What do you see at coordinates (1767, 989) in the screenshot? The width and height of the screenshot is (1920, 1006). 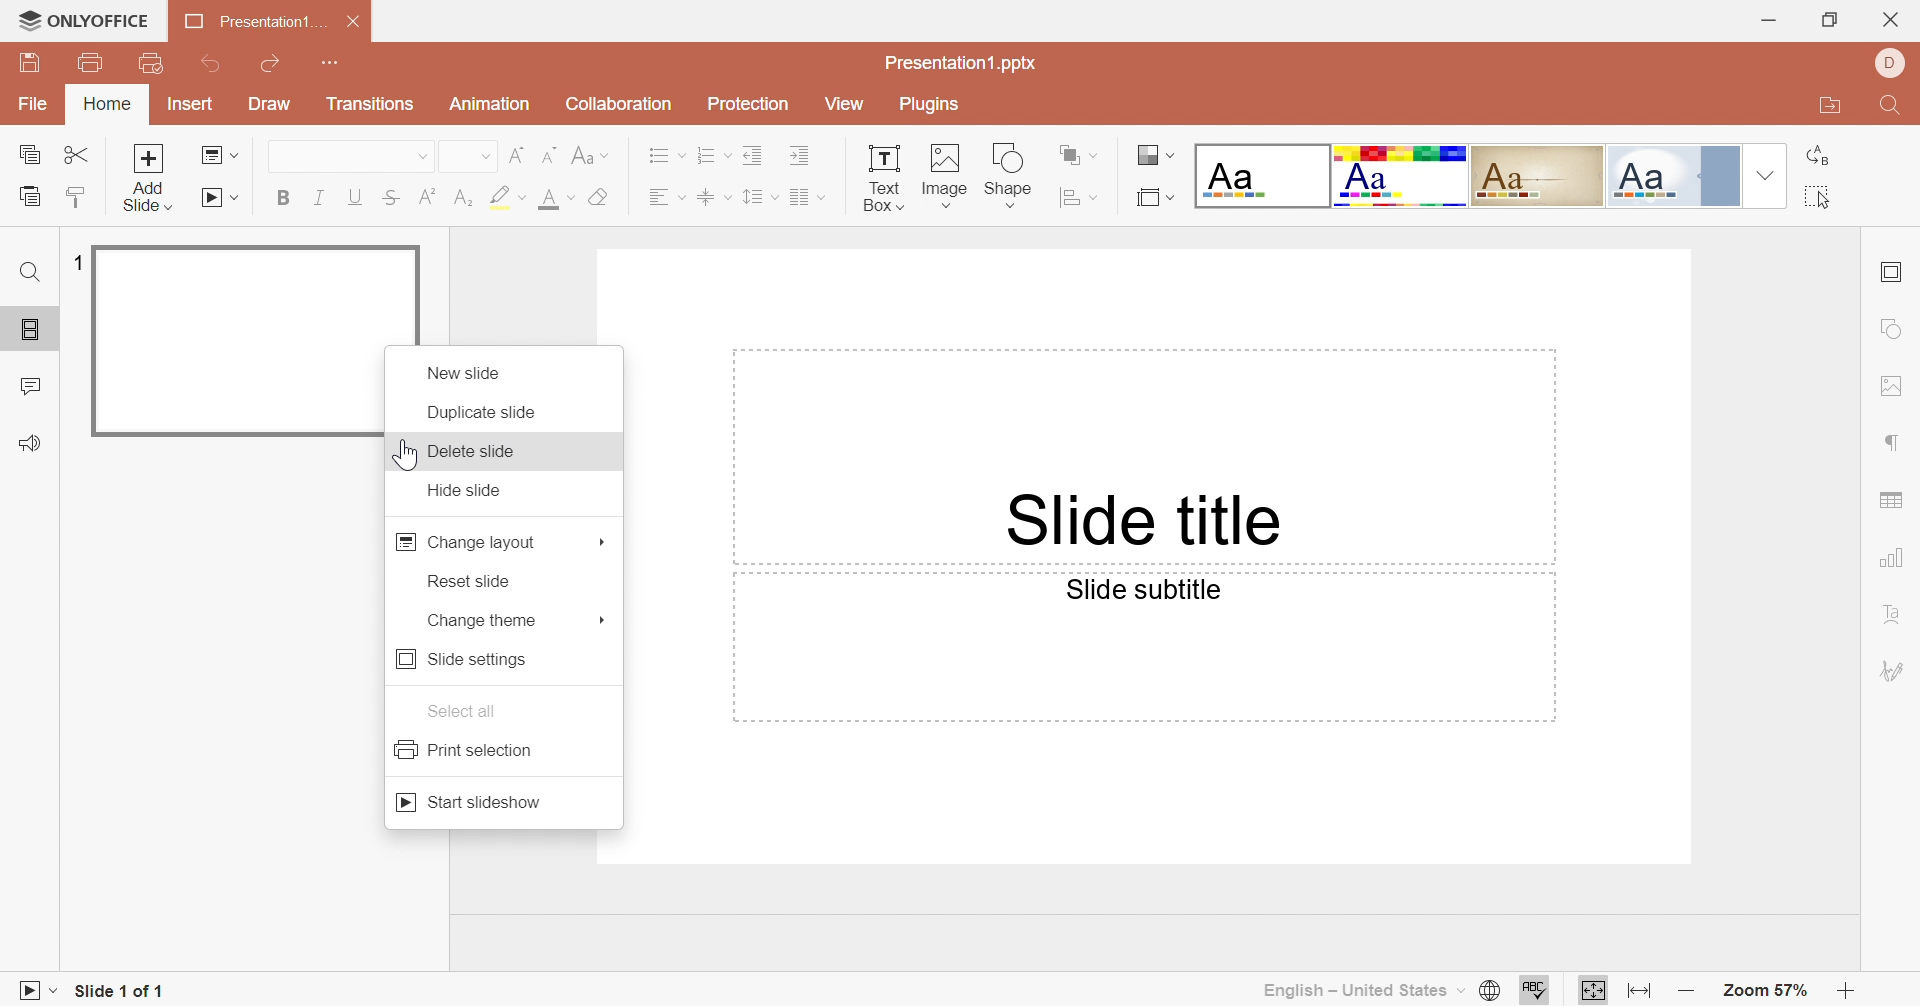 I see `Zoom 57%` at bounding box center [1767, 989].